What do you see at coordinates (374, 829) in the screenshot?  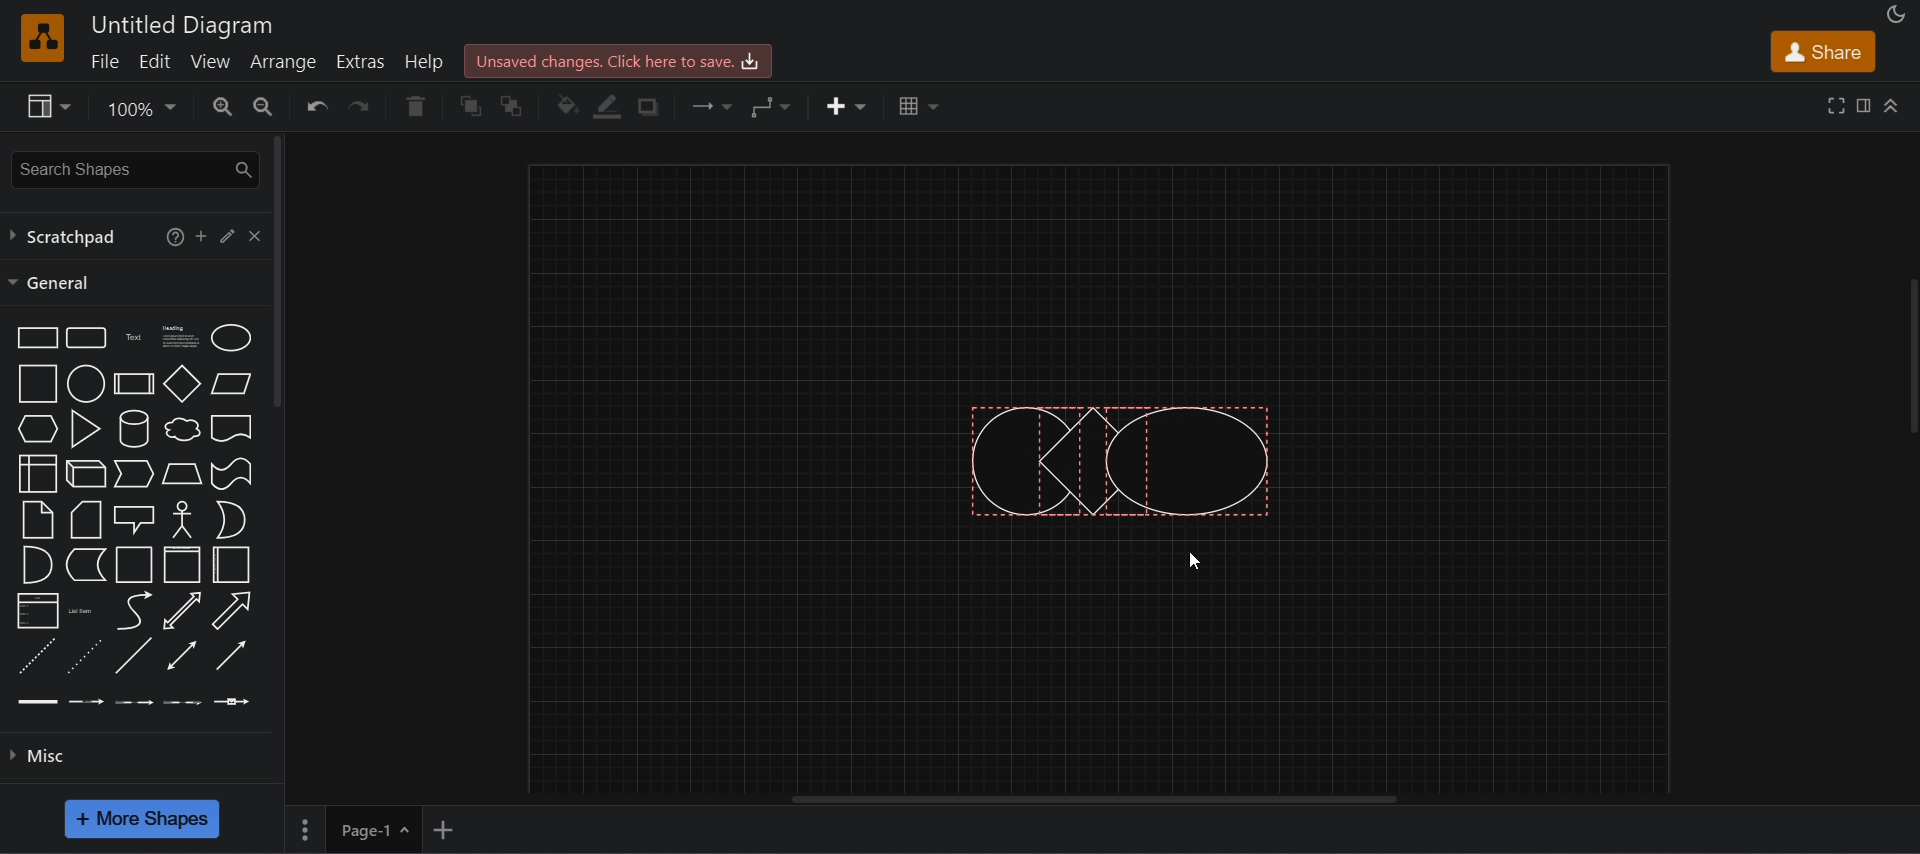 I see `page 1` at bounding box center [374, 829].